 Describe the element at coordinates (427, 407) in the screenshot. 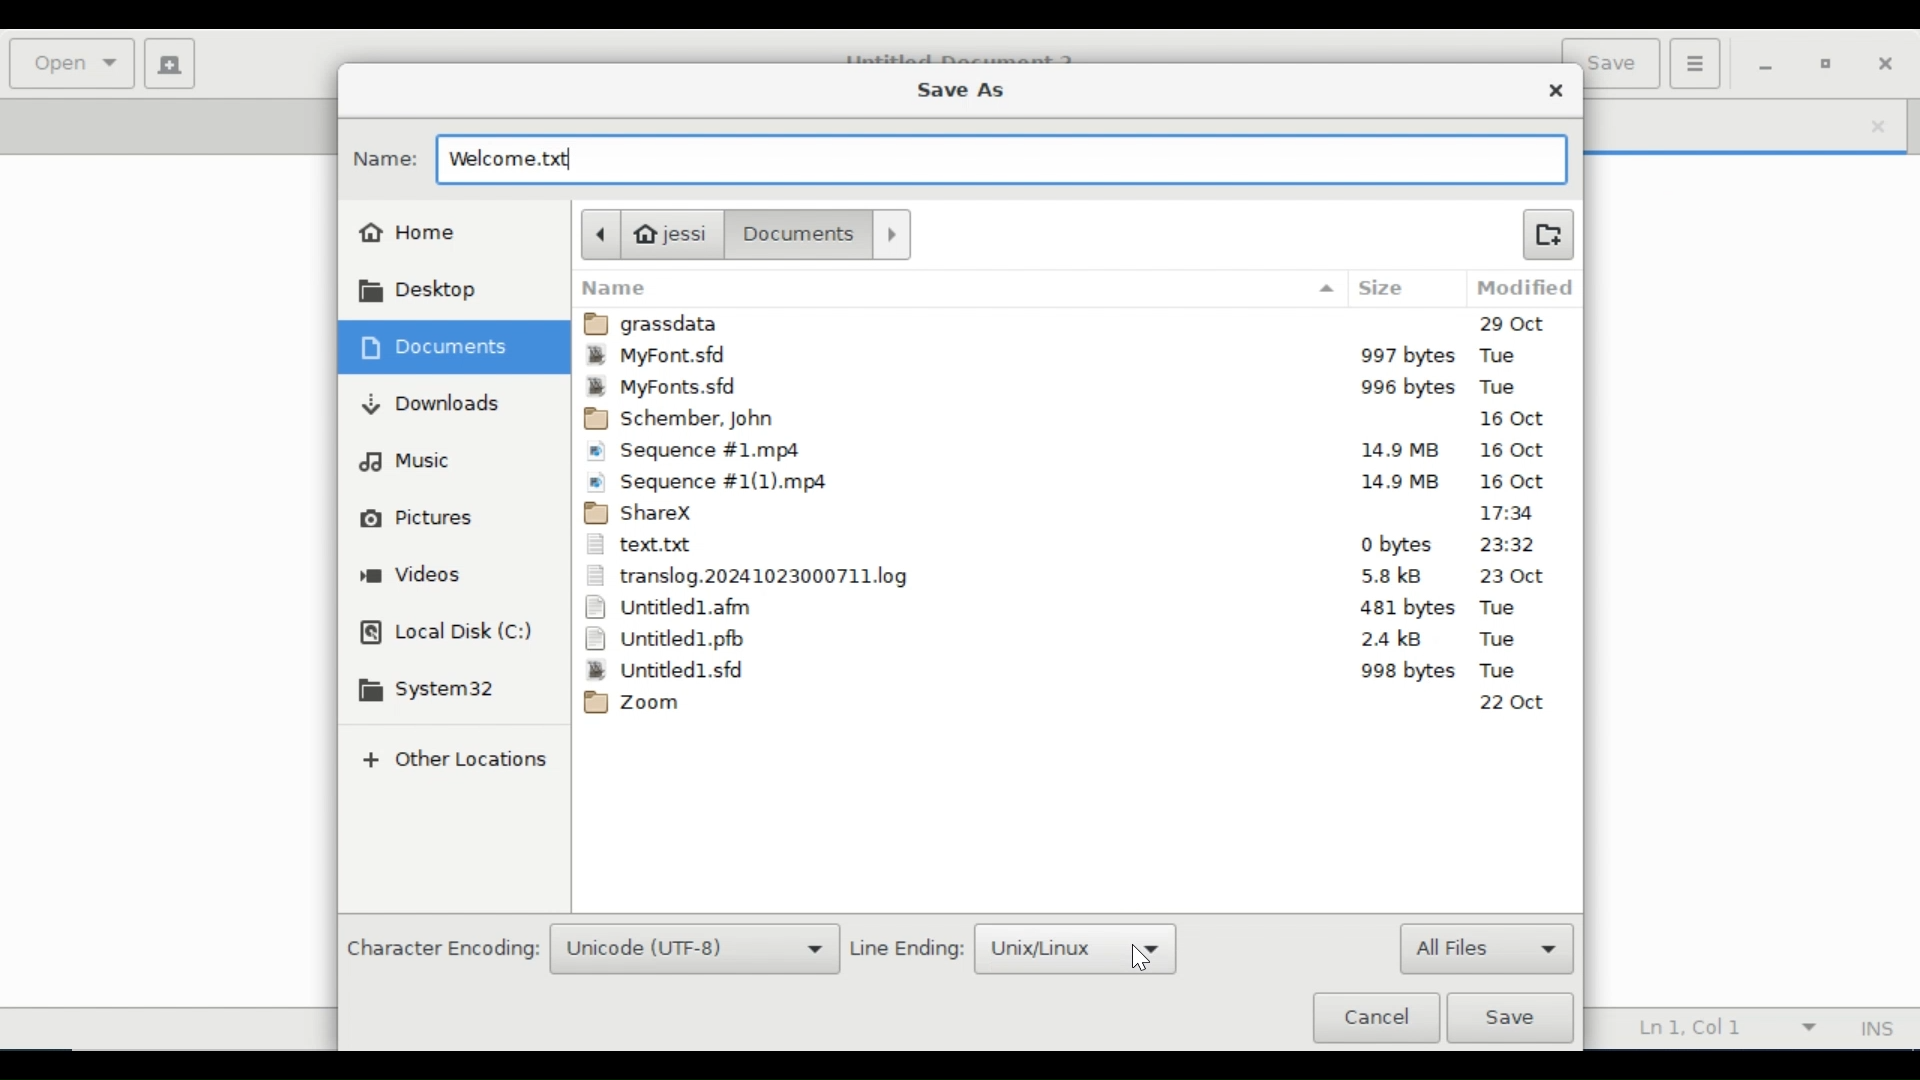

I see `Downloads` at that location.